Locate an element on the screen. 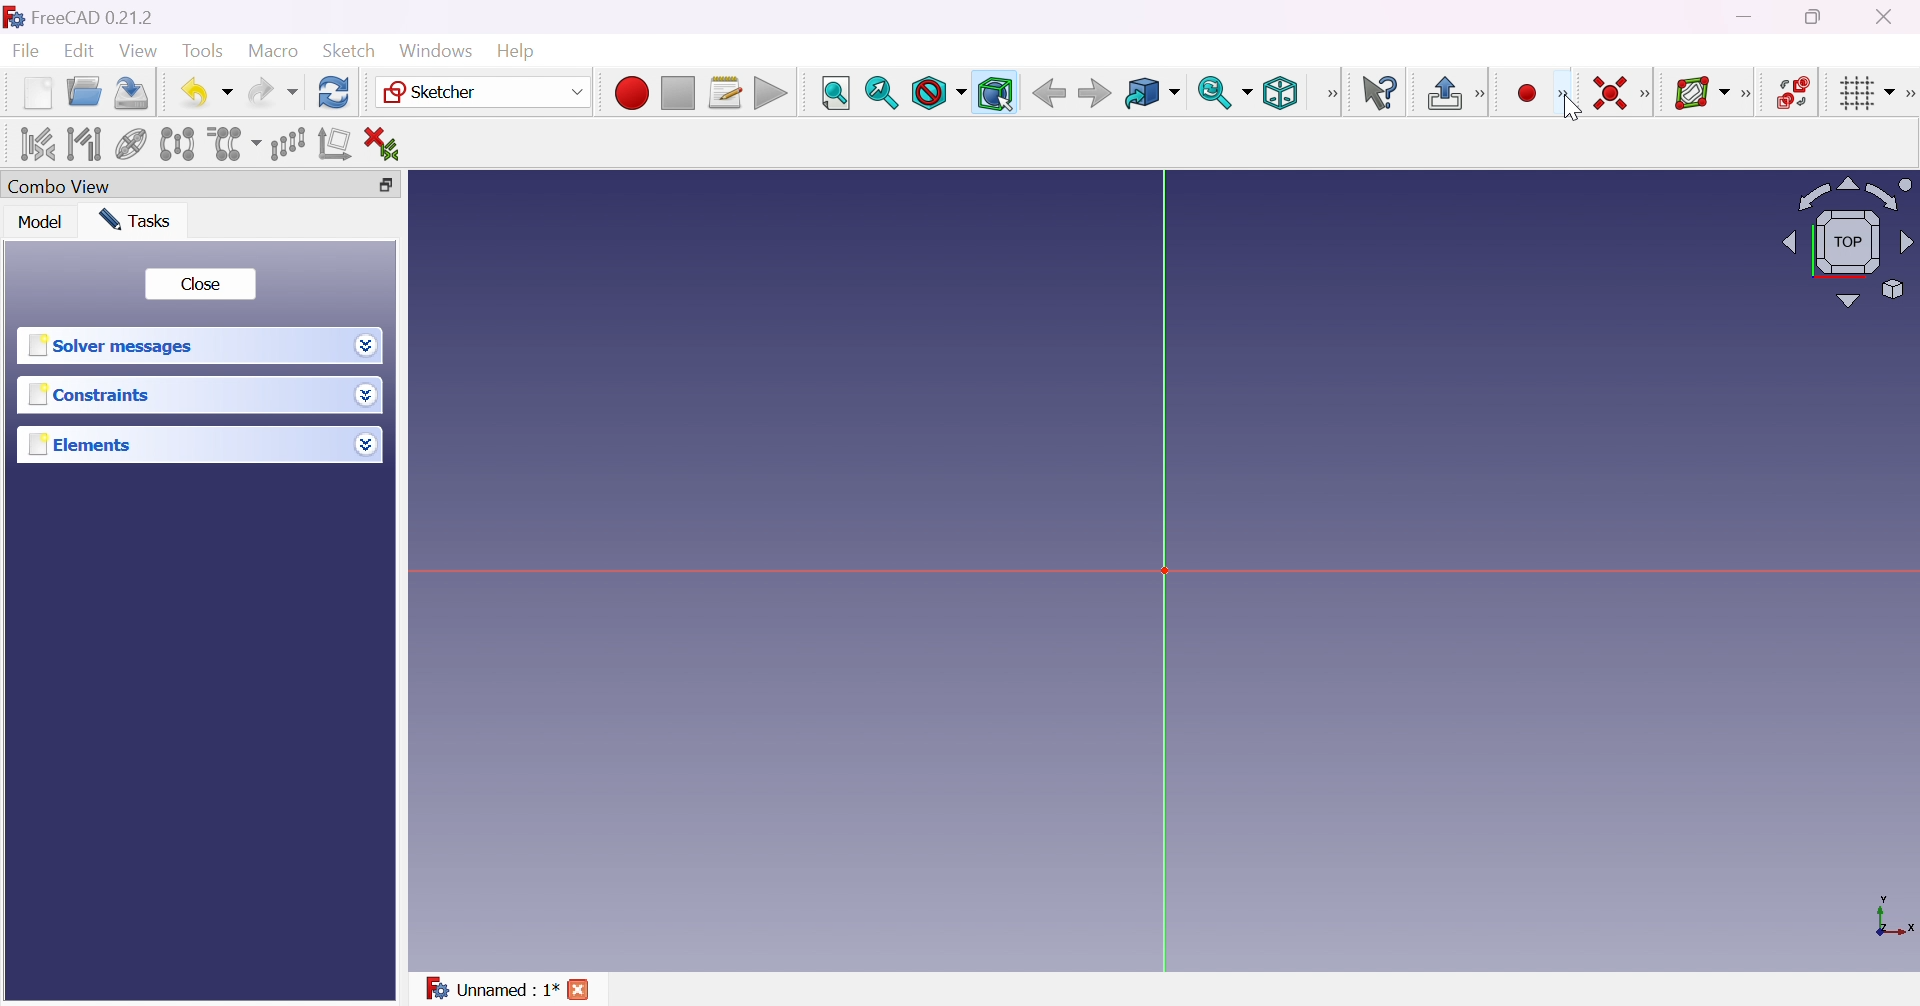 The height and width of the screenshot is (1006, 1920). [Sketcher edit model] is located at coordinates (1482, 95).